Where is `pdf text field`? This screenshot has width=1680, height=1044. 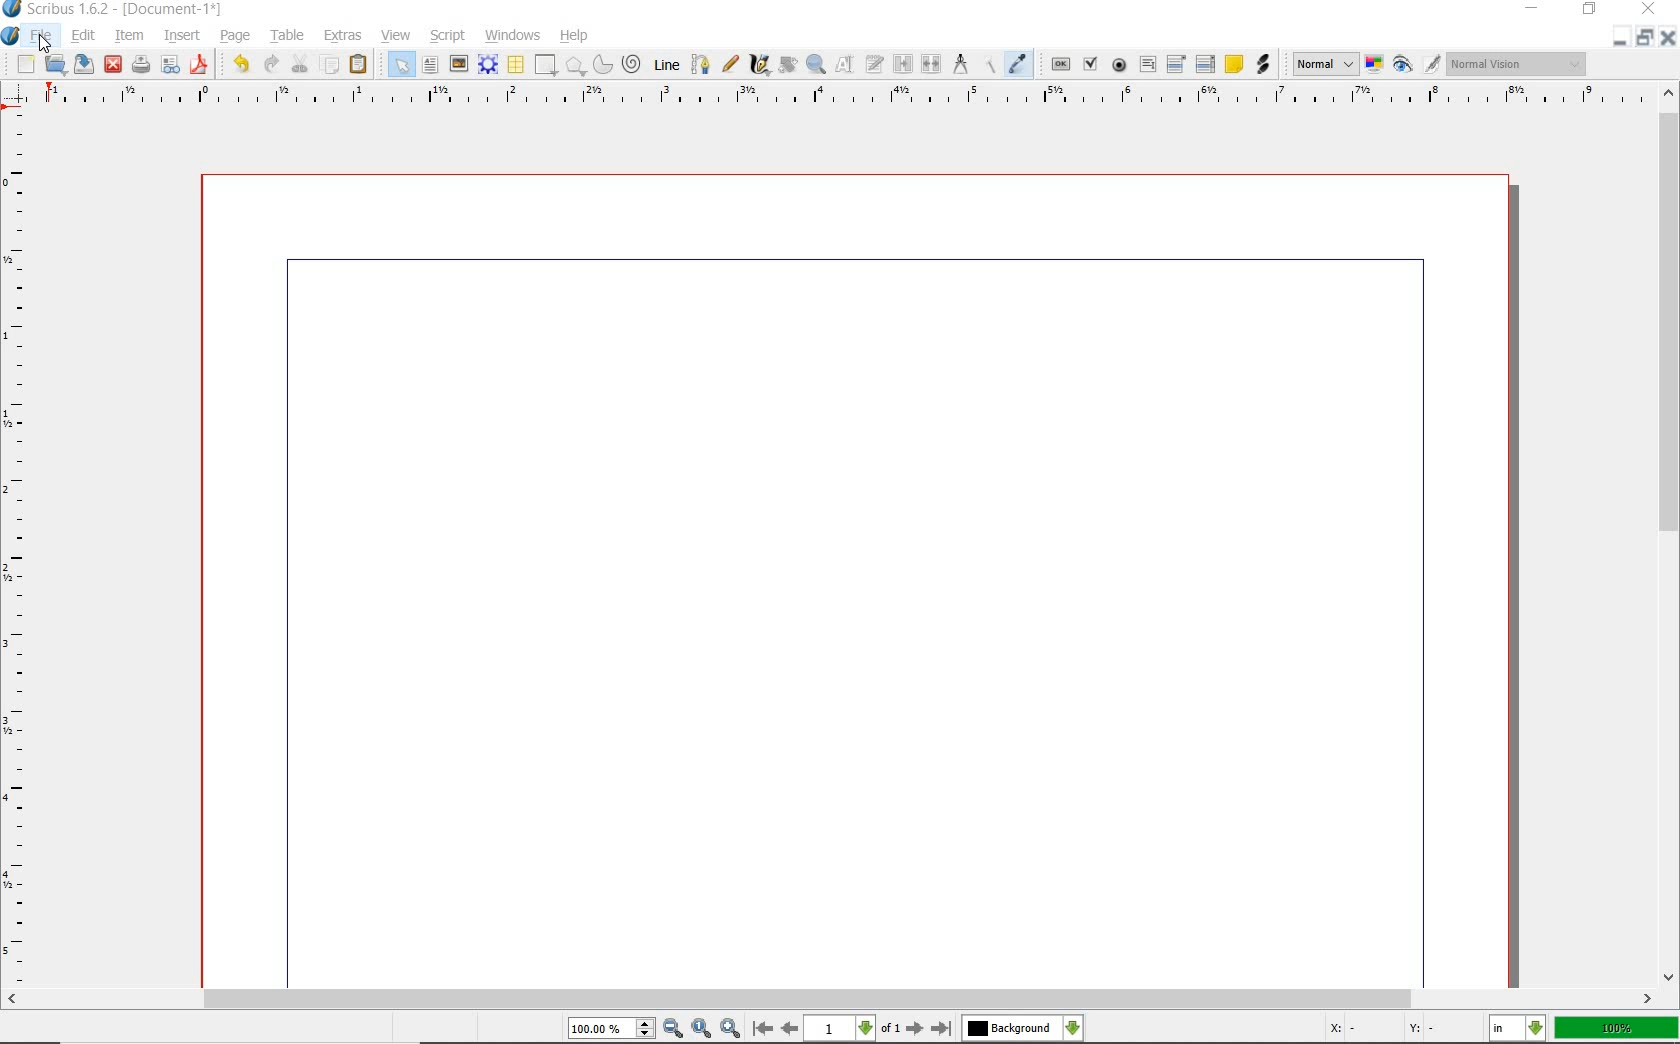
pdf text field is located at coordinates (1147, 67).